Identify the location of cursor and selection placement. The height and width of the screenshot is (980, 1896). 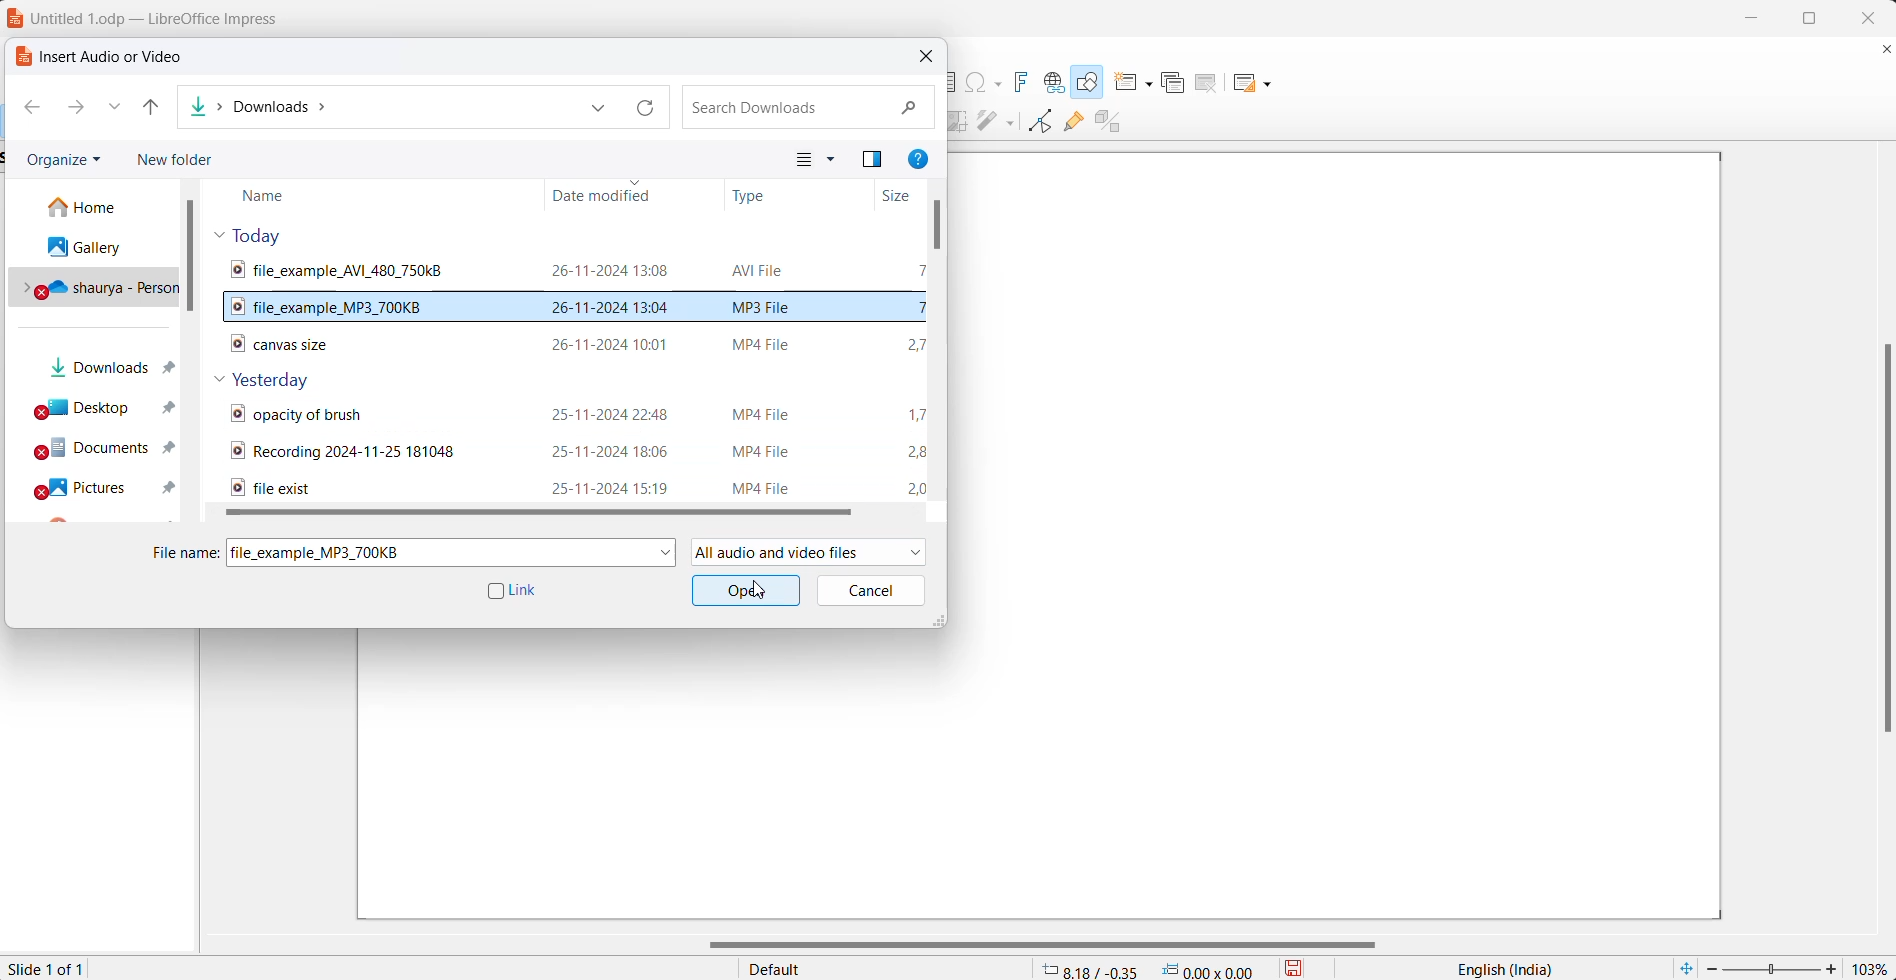
(1152, 968).